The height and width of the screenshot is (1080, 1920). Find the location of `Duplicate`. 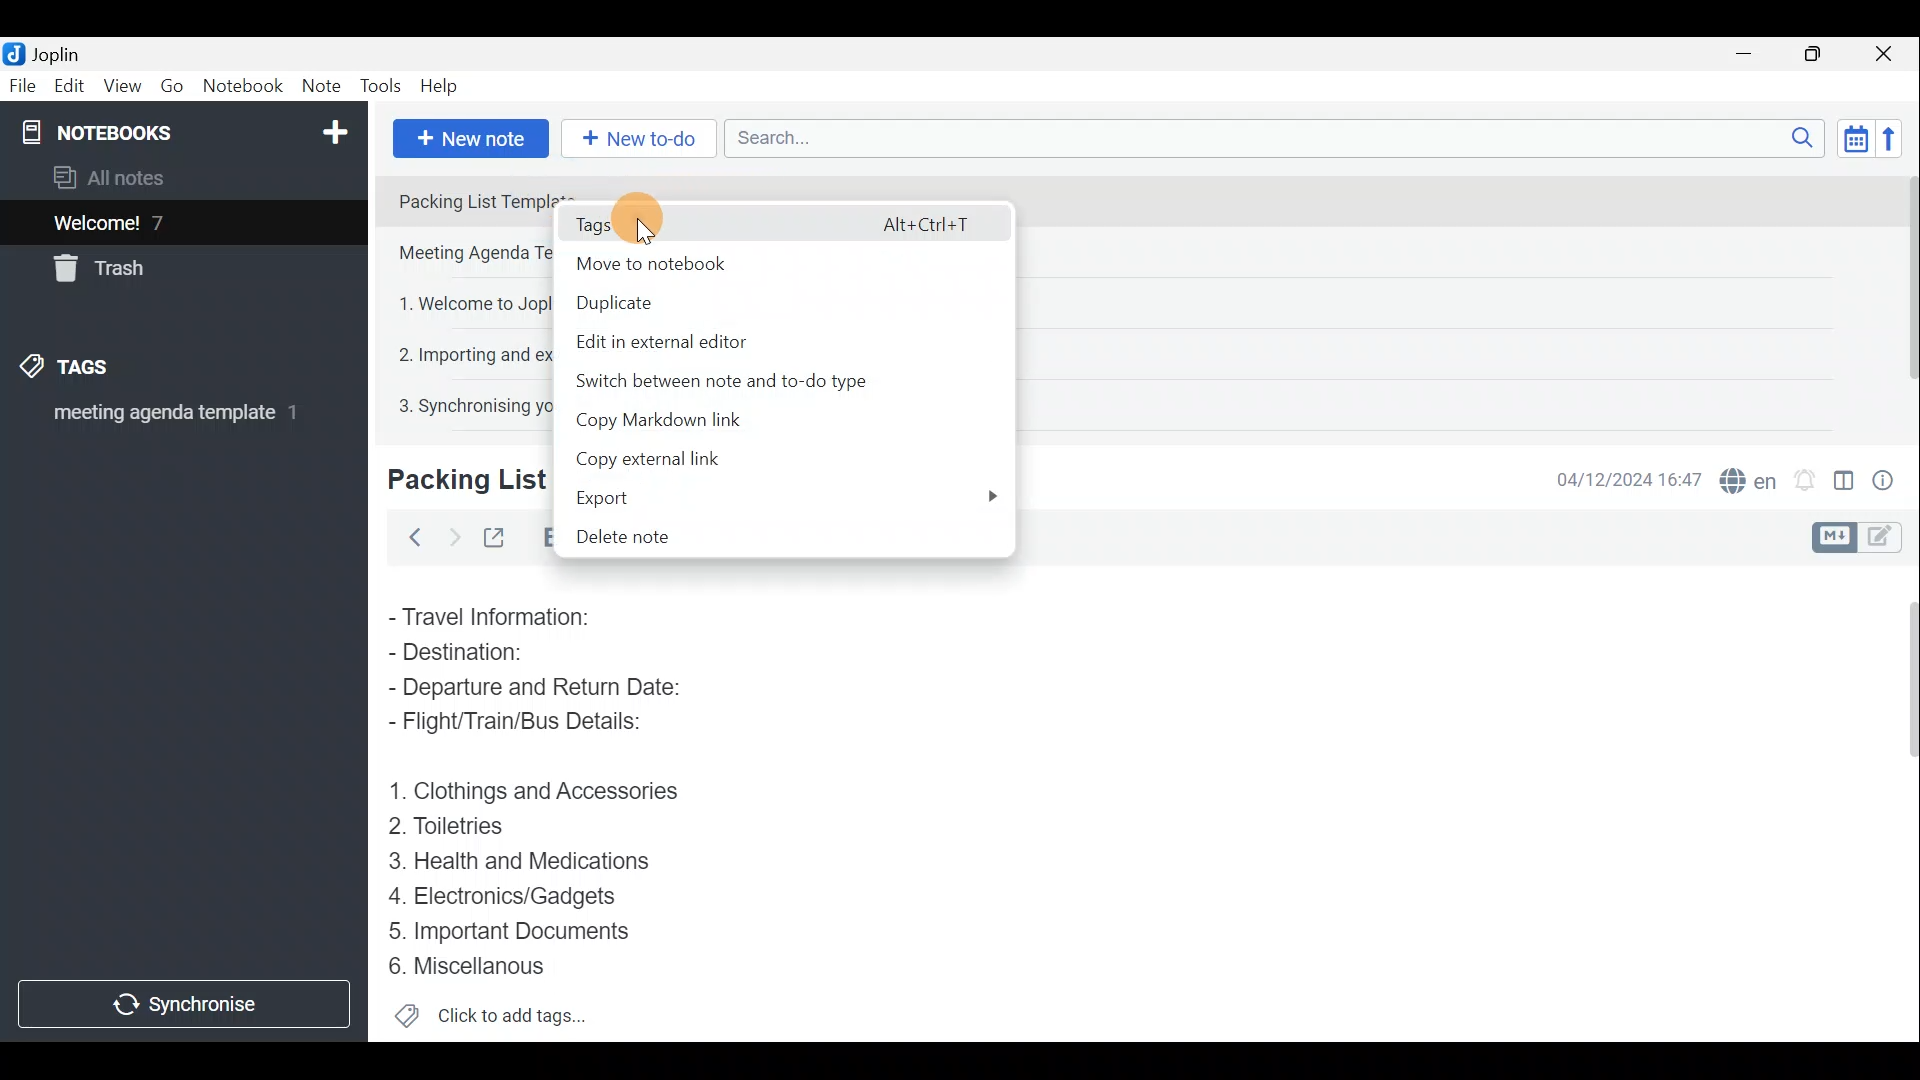

Duplicate is located at coordinates (688, 305).